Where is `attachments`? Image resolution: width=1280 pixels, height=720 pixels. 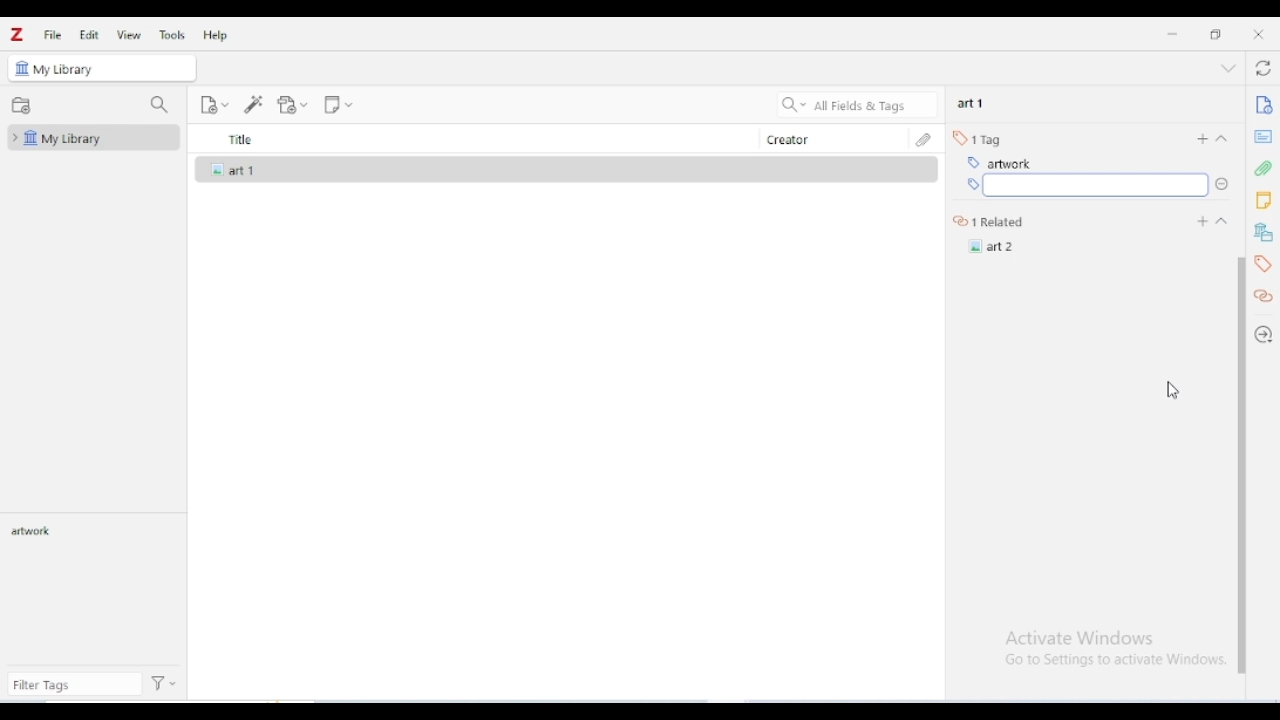
attachments is located at coordinates (925, 139).